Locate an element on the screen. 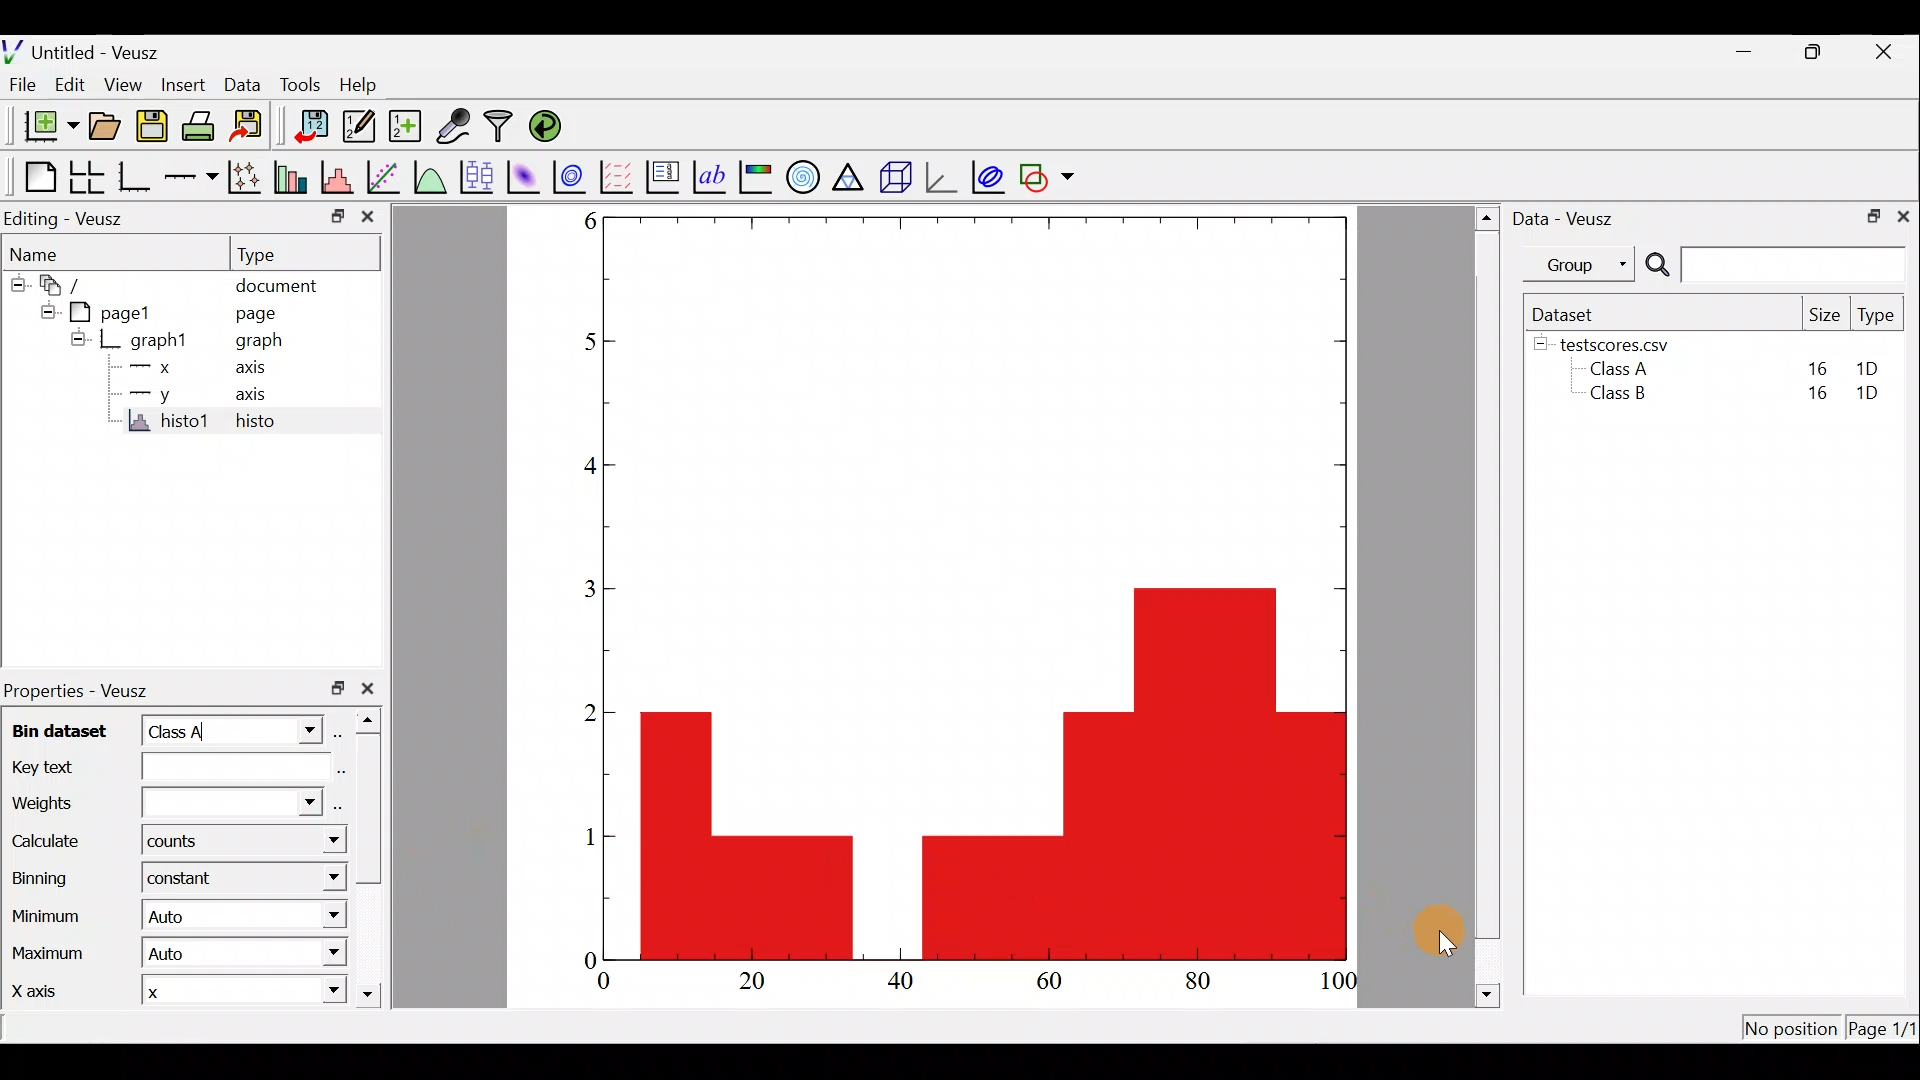  0 is located at coordinates (606, 982).